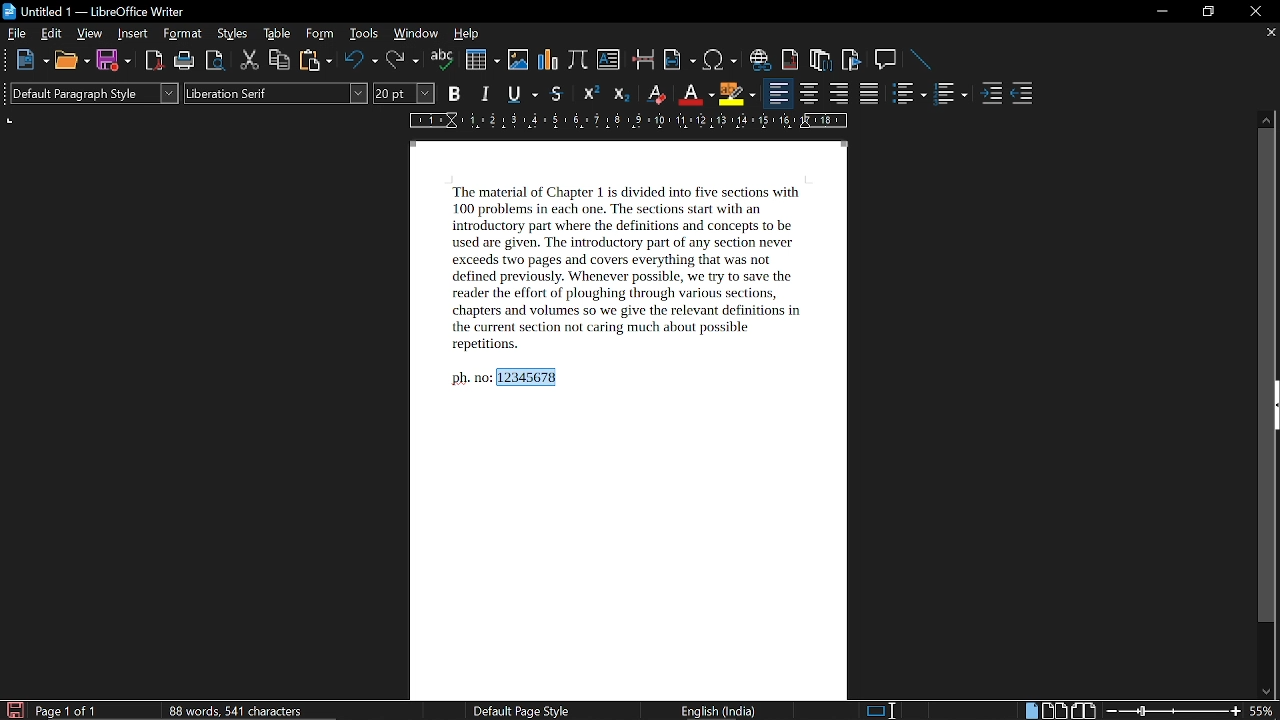 This screenshot has height=720, width=1280. I want to click on format, so click(180, 35).